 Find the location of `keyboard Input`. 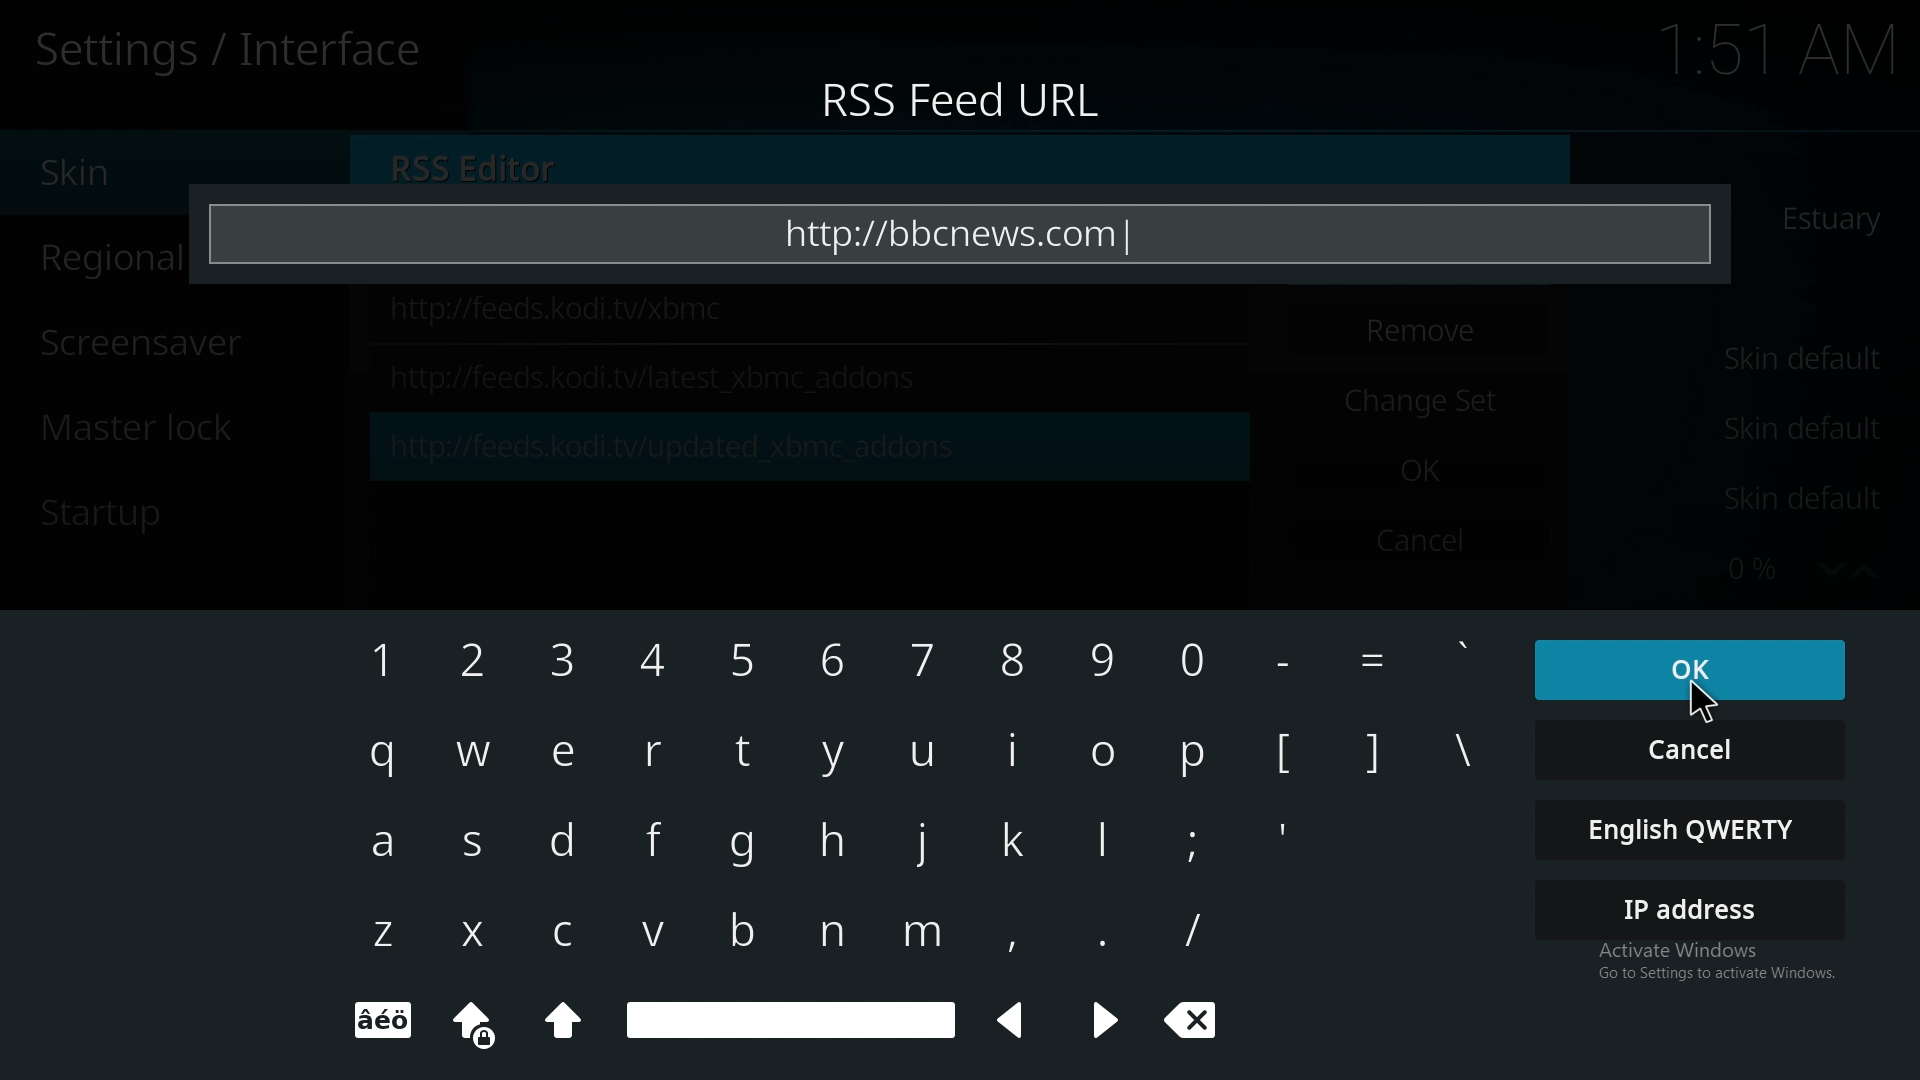

keyboard Input is located at coordinates (1109, 1020).